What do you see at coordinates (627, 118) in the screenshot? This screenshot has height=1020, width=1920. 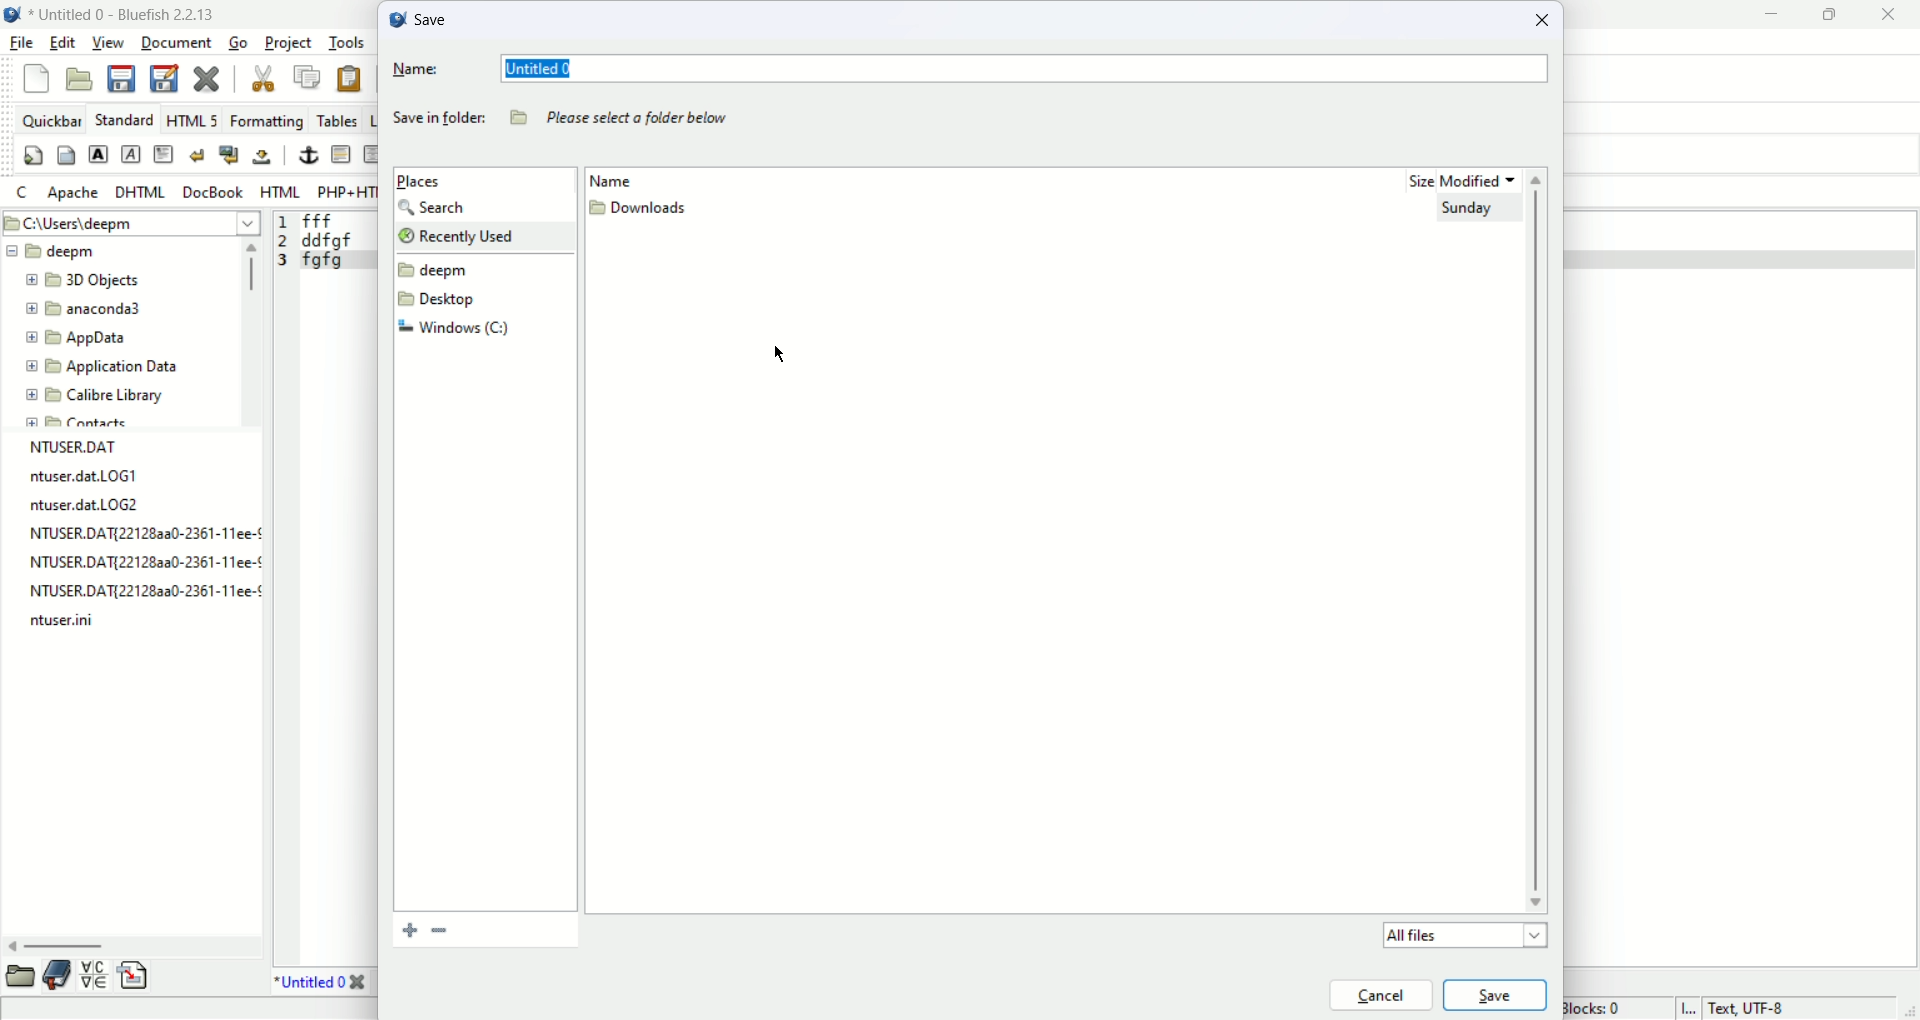 I see `text` at bounding box center [627, 118].